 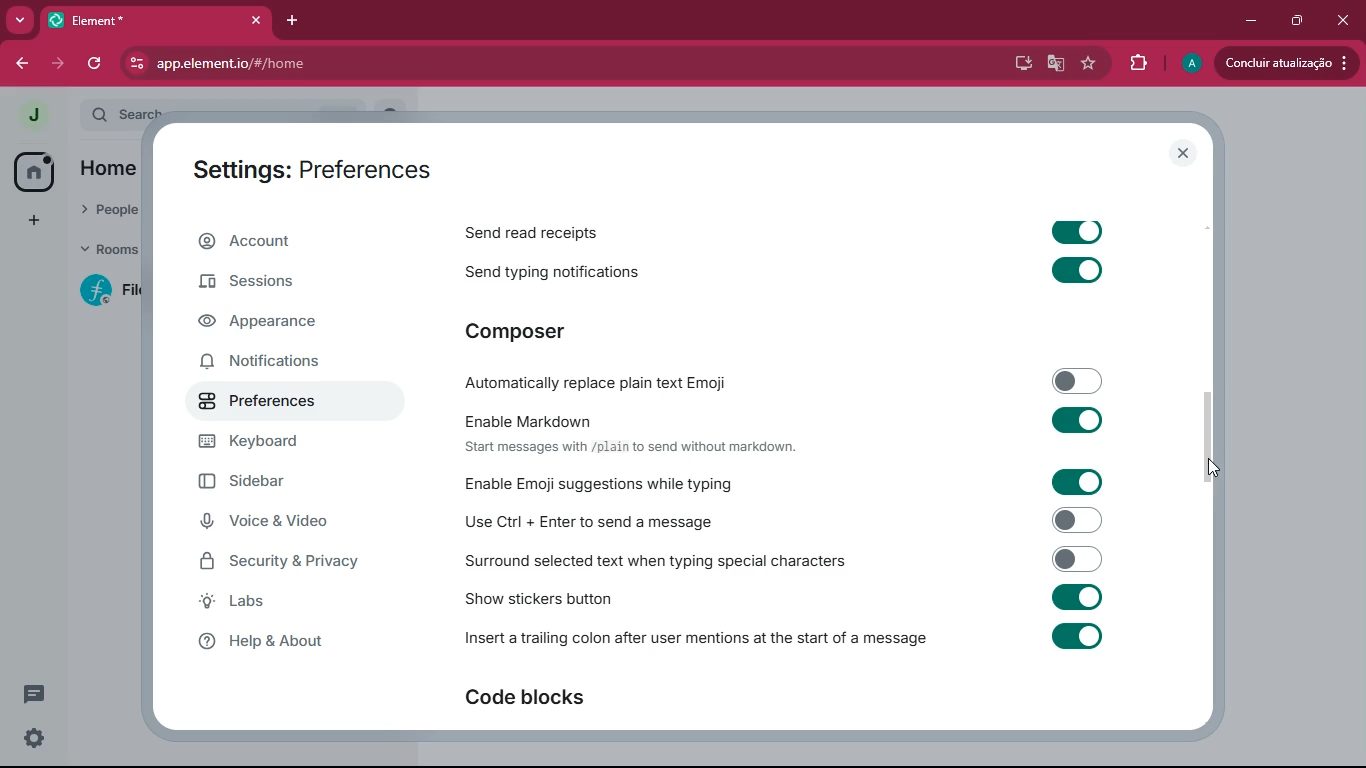 What do you see at coordinates (780, 521) in the screenshot?
I see `Use Cul + Enter to send a message` at bounding box center [780, 521].